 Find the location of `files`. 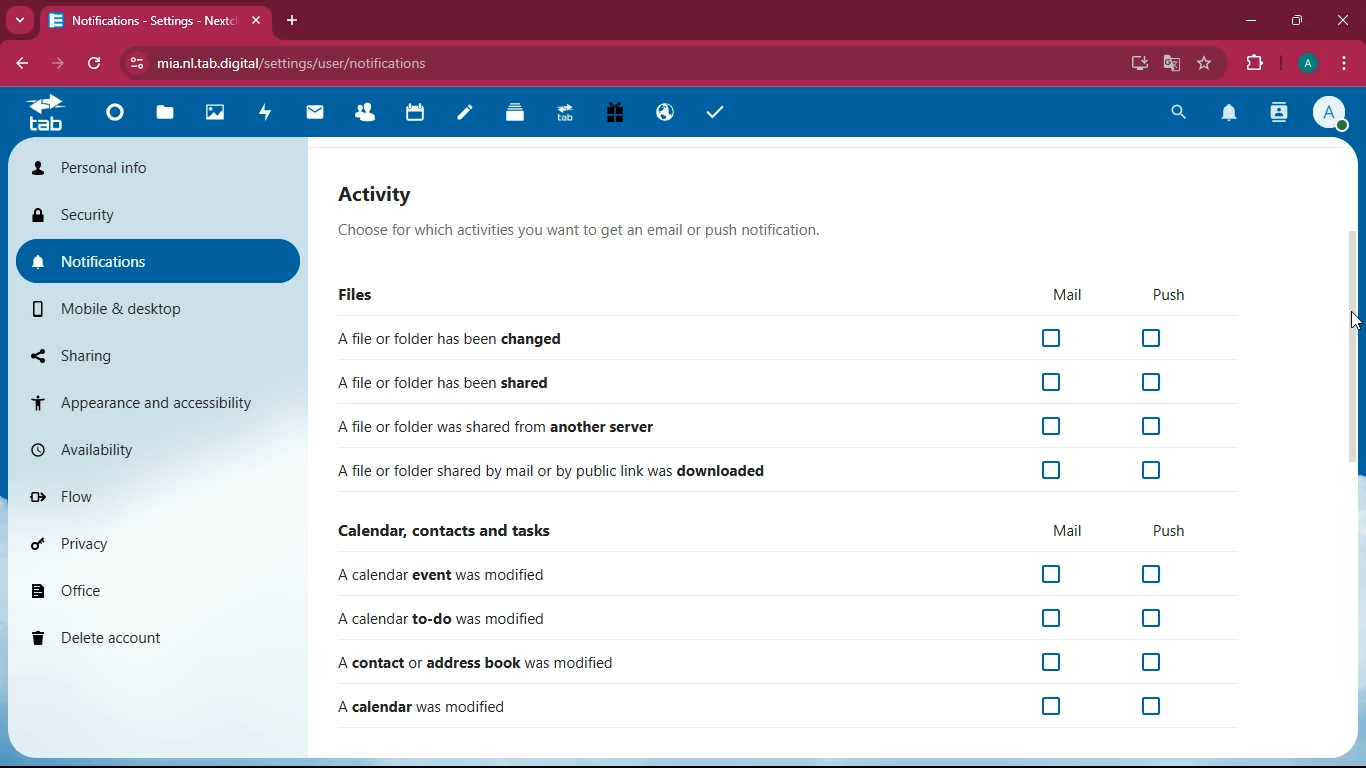

files is located at coordinates (371, 295).